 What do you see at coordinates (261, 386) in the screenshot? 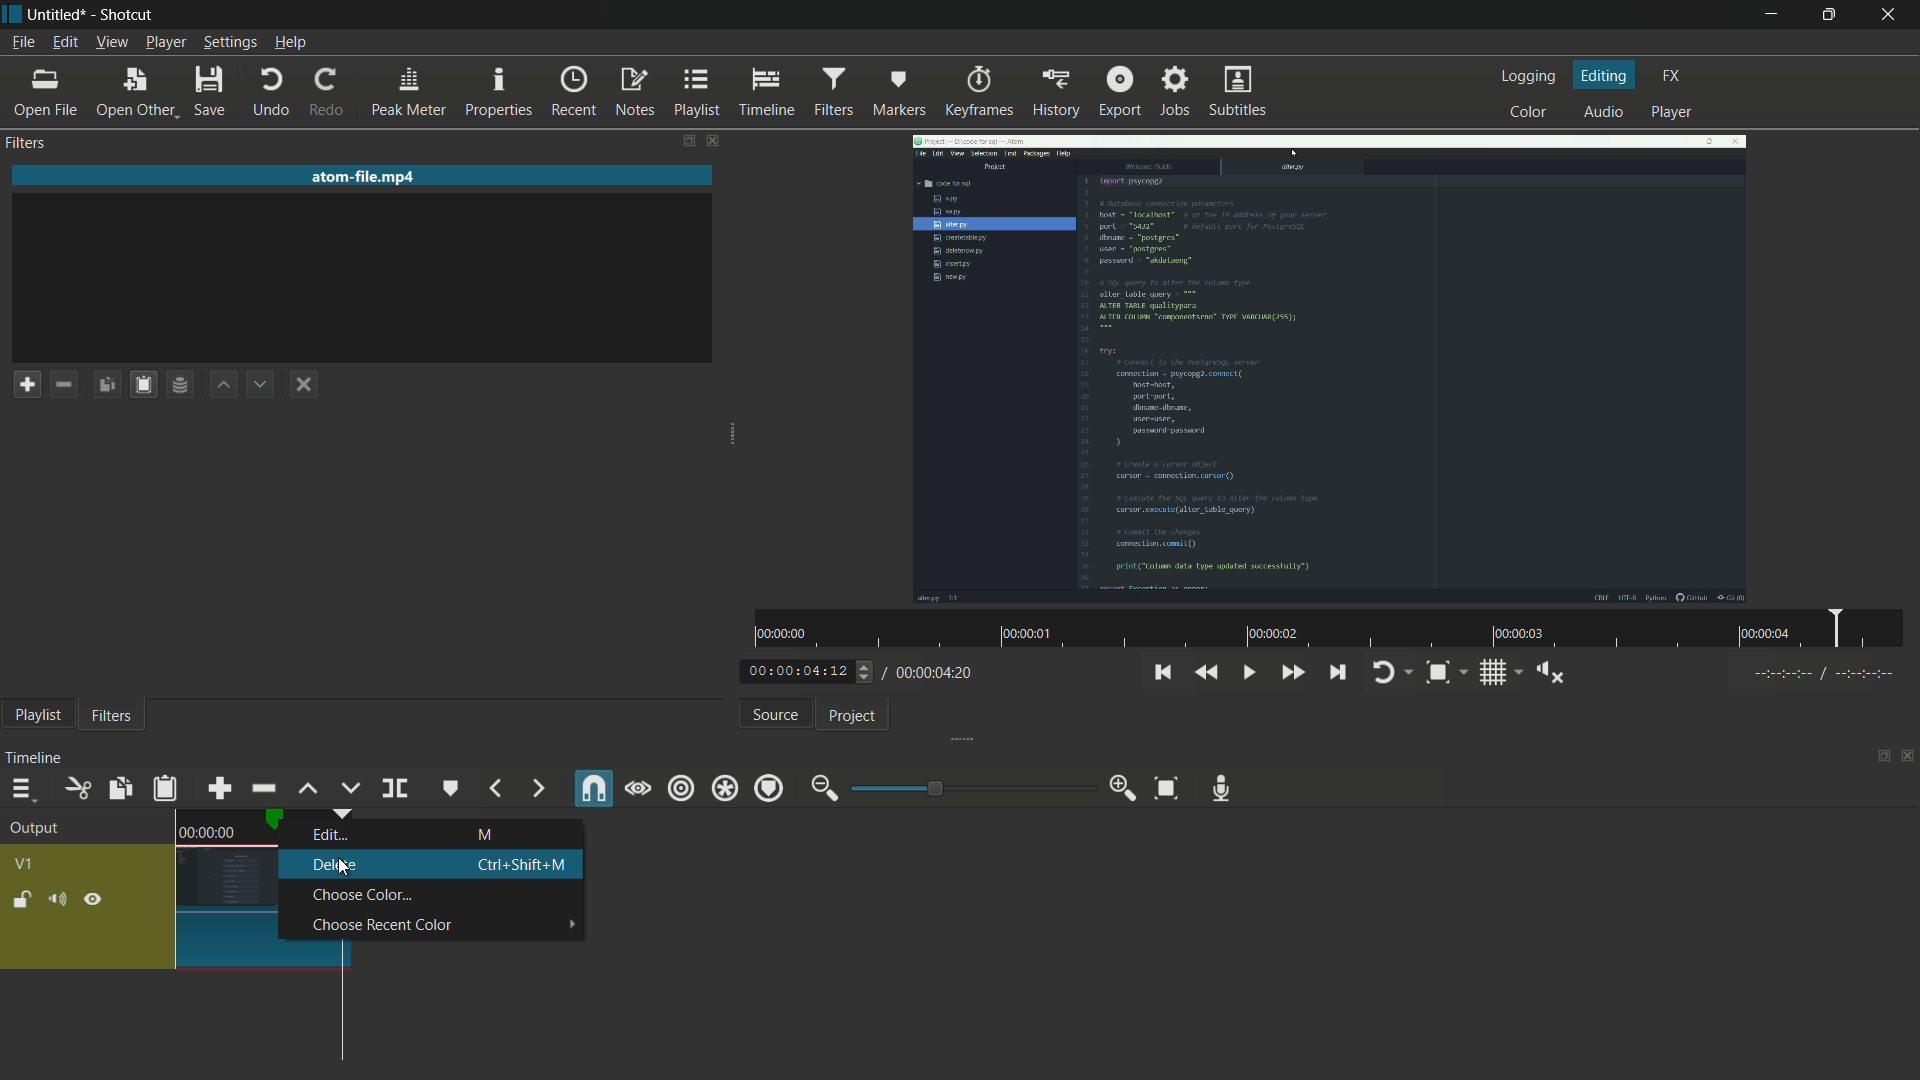
I see `move filter down` at bounding box center [261, 386].